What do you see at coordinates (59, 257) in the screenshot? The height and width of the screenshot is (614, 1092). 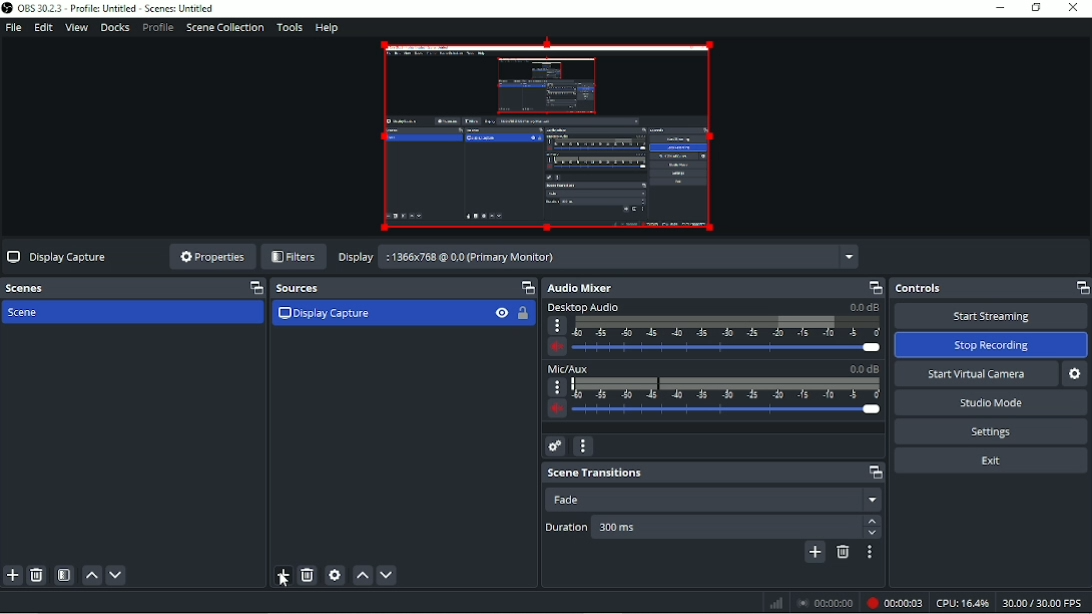 I see `Display capture` at bounding box center [59, 257].